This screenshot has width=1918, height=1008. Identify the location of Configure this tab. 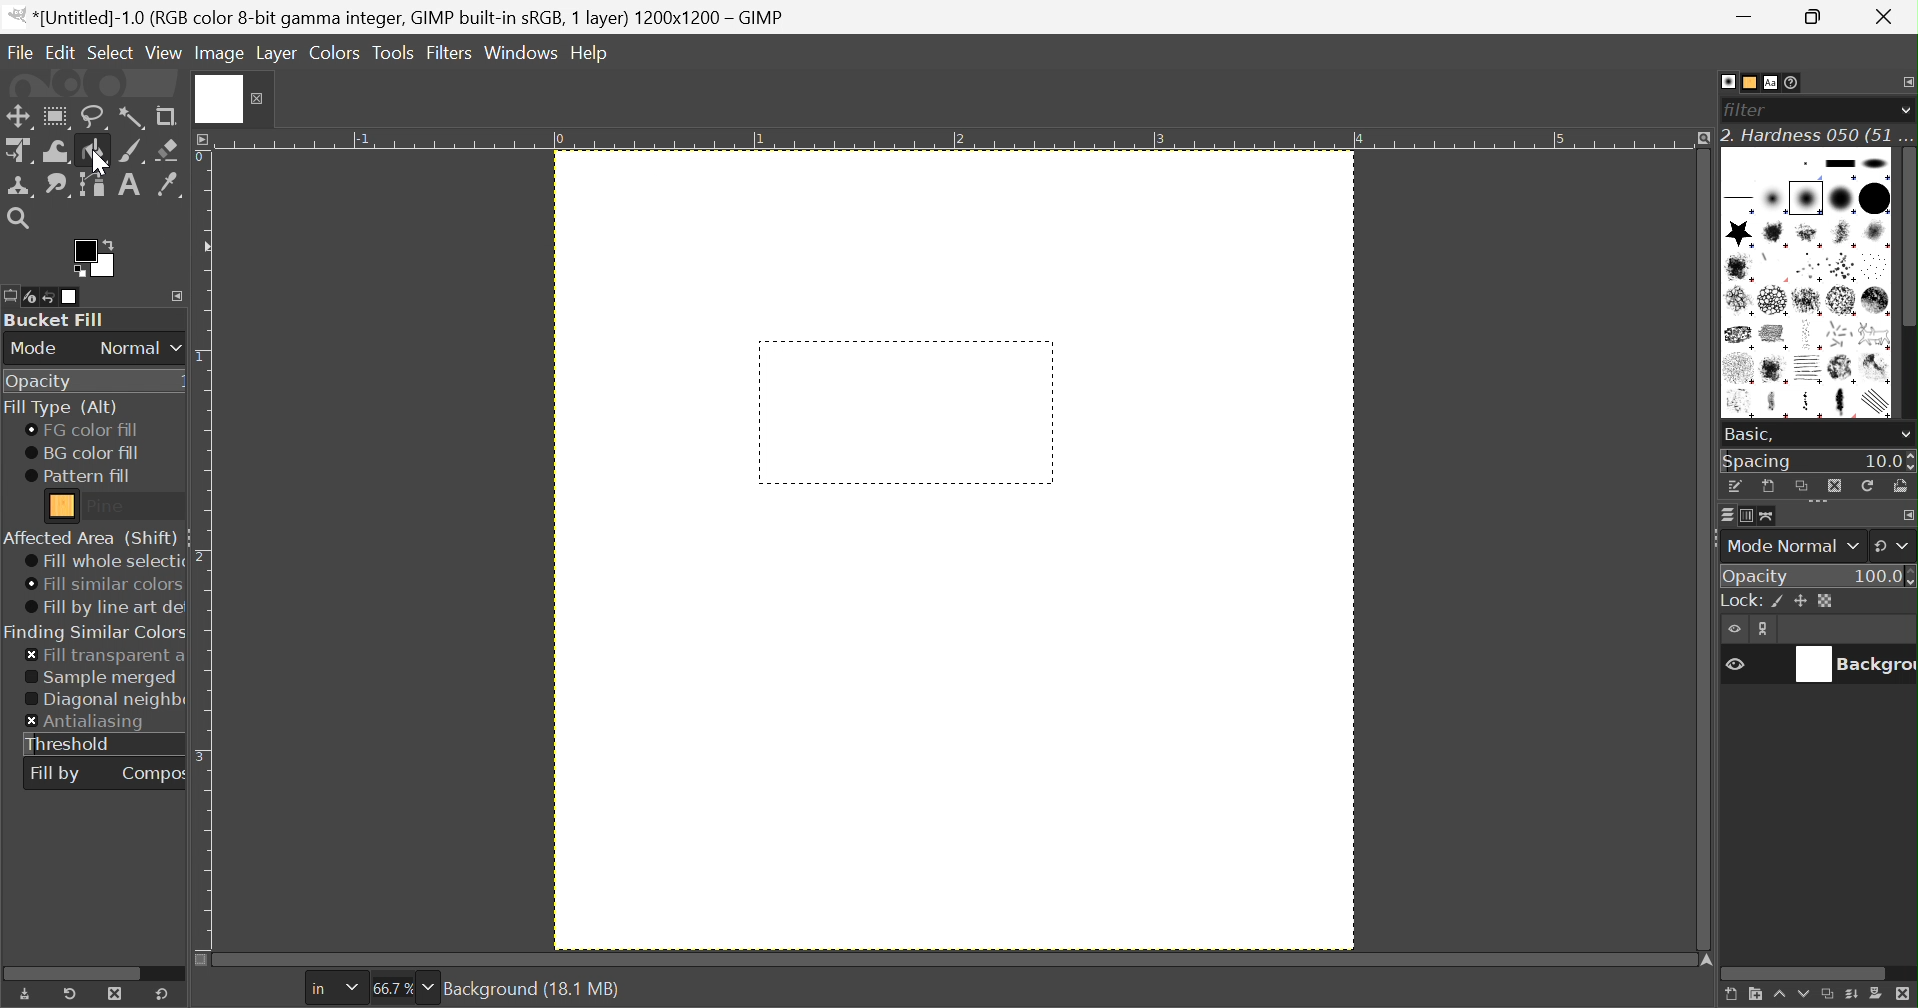
(177, 296).